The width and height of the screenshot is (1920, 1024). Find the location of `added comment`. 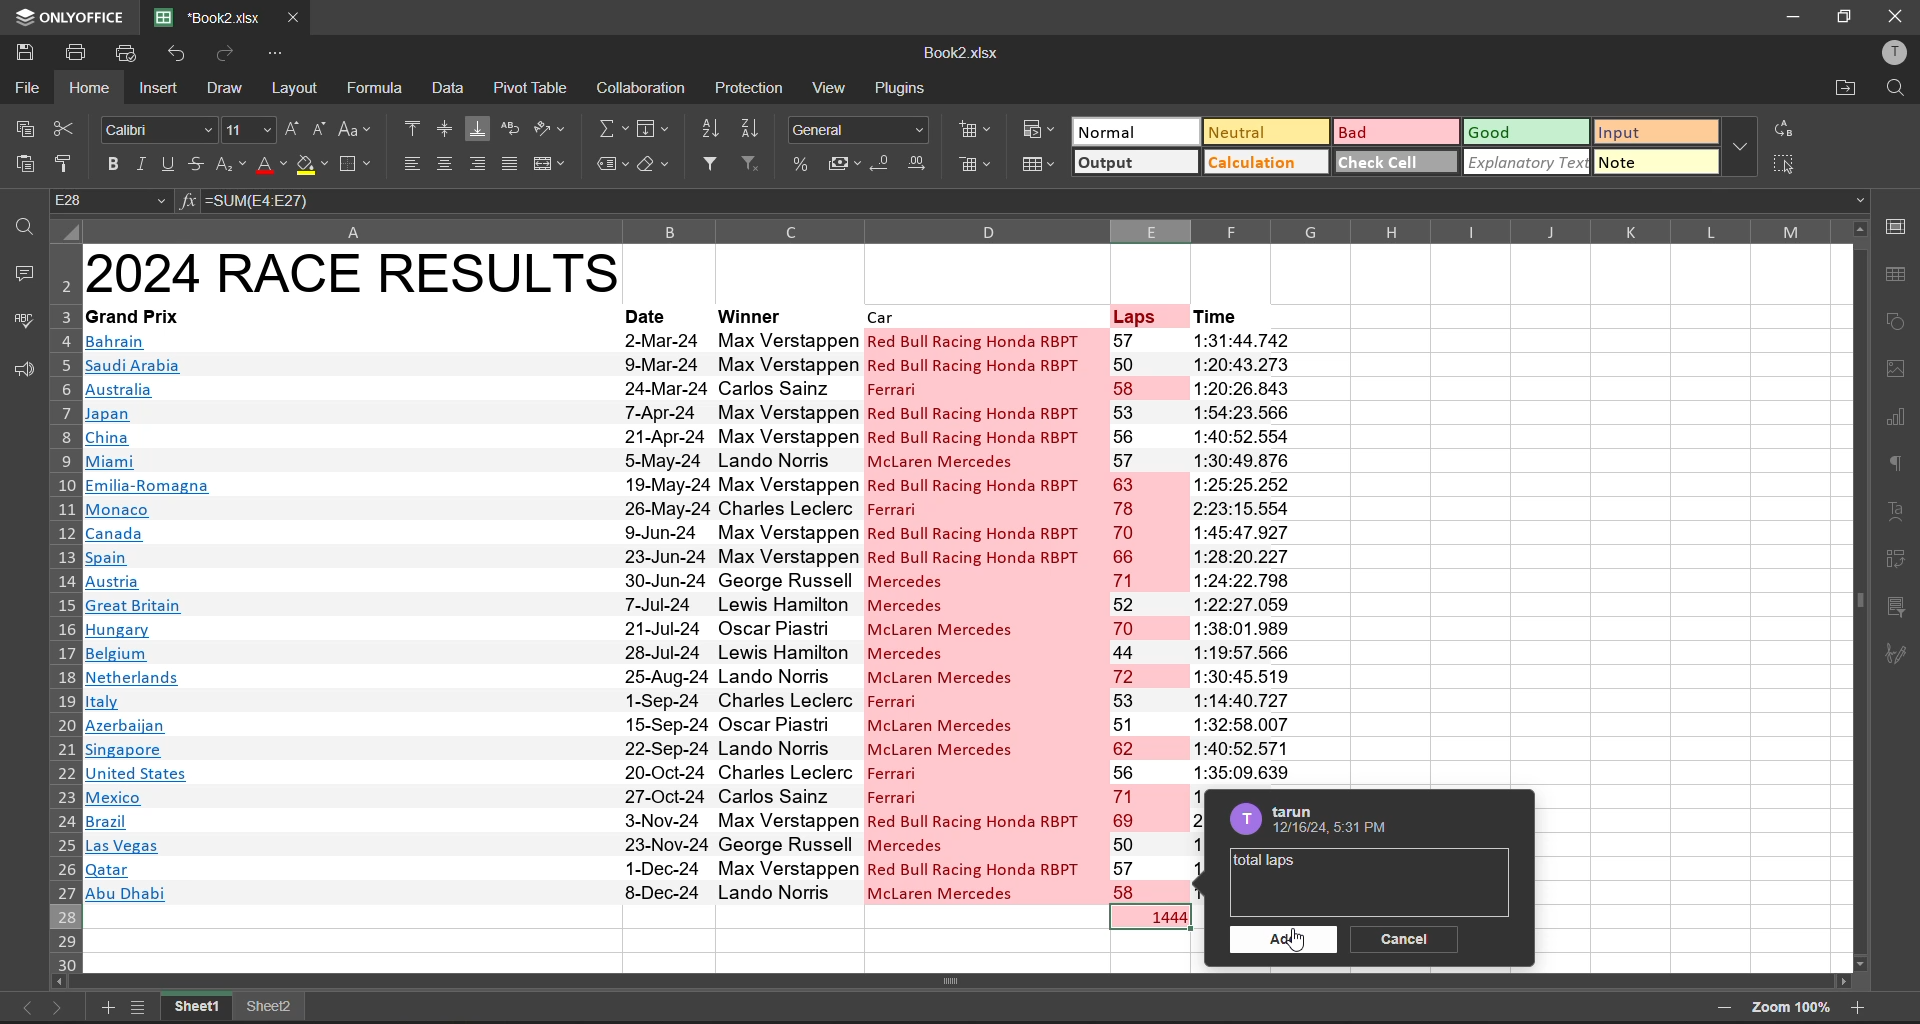

added comment is located at coordinates (1265, 862).